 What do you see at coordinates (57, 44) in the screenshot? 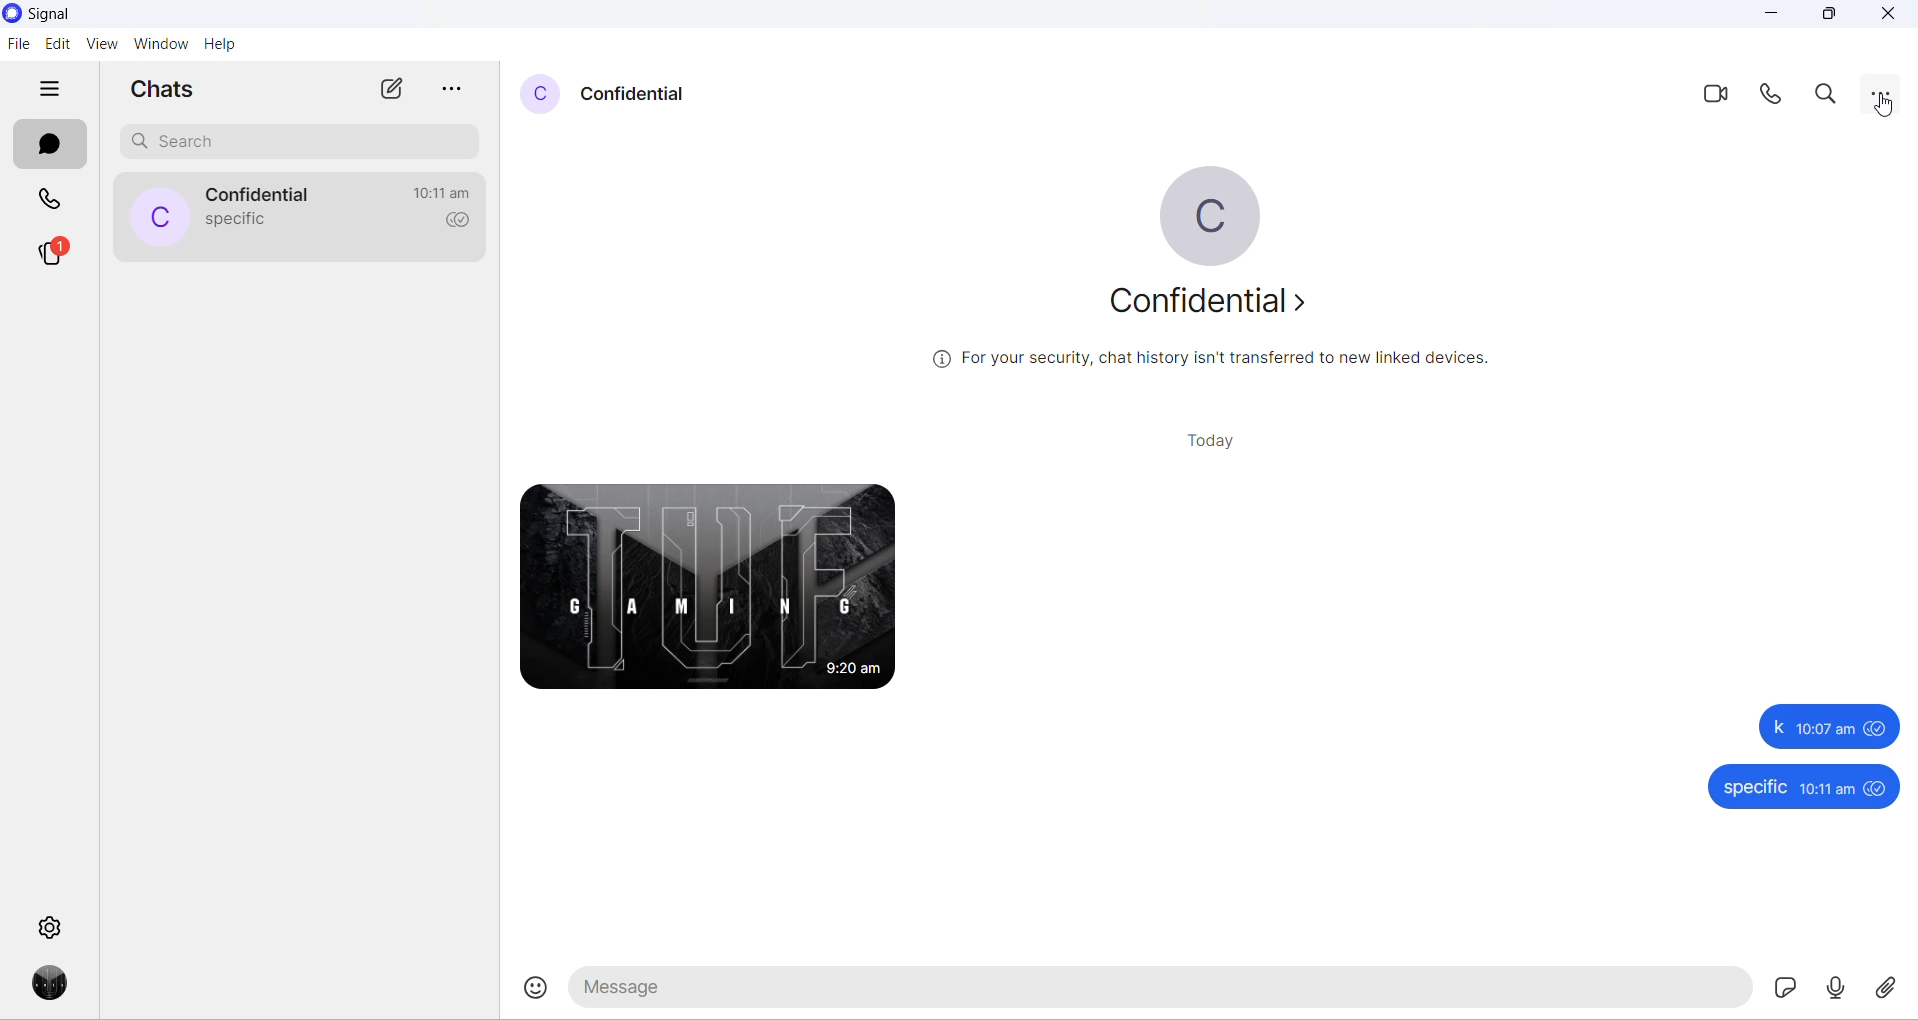
I see `edit` at bounding box center [57, 44].